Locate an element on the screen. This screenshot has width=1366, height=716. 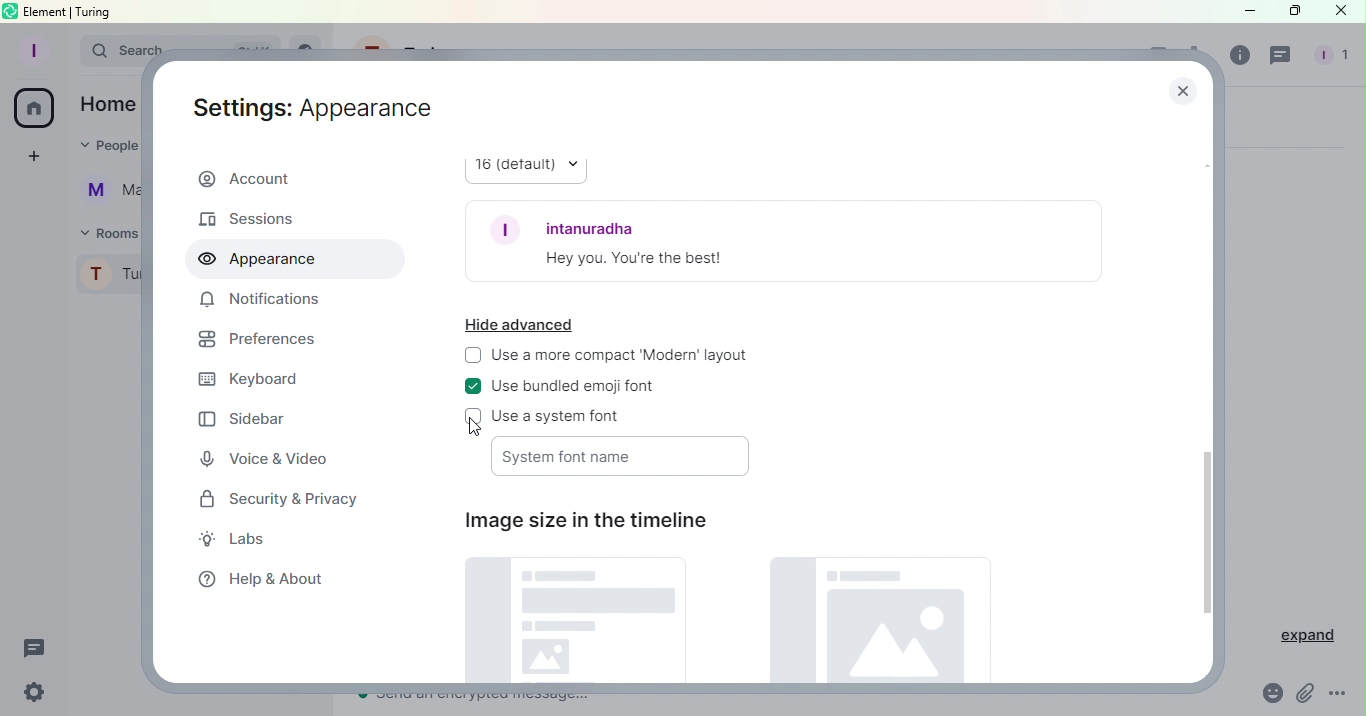
People is located at coordinates (109, 148).